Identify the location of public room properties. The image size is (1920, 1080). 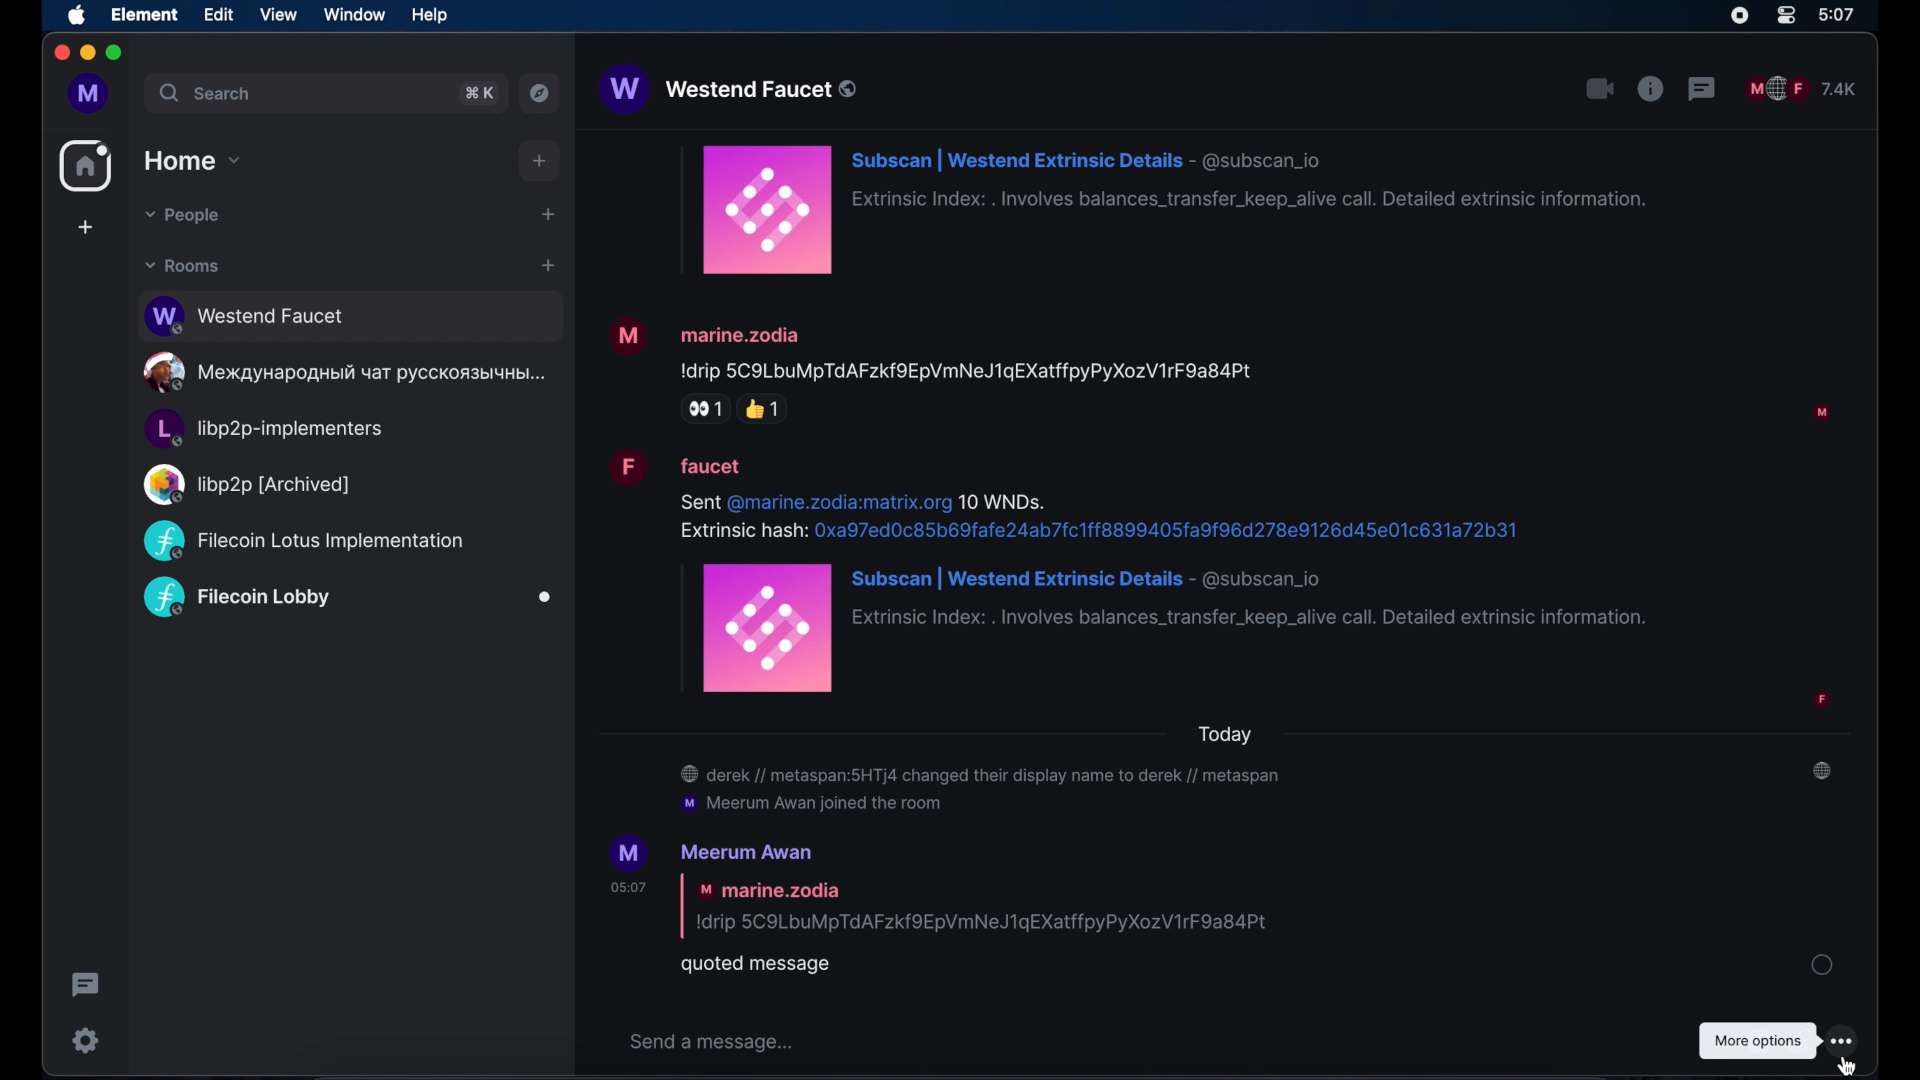
(1651, 89).